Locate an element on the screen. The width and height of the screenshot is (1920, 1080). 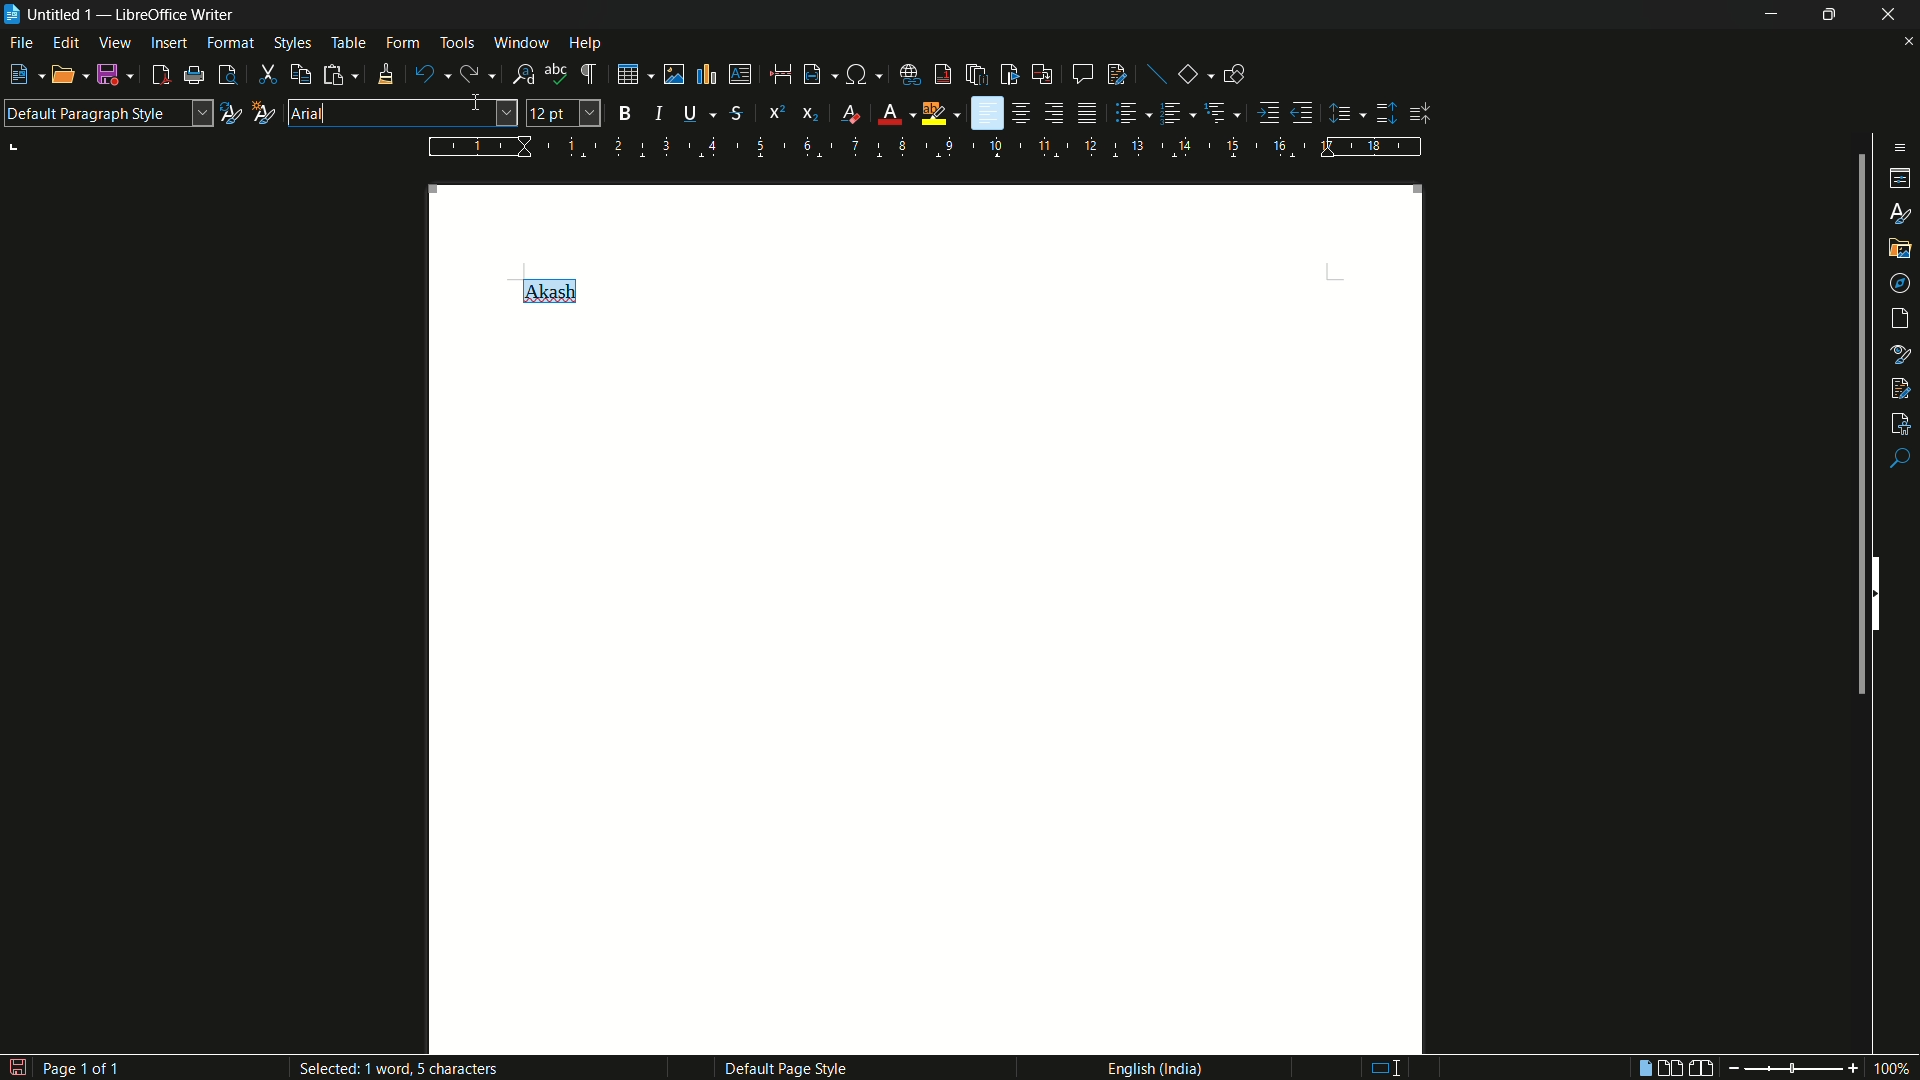
single page is located at coordinates (1640, 1070).